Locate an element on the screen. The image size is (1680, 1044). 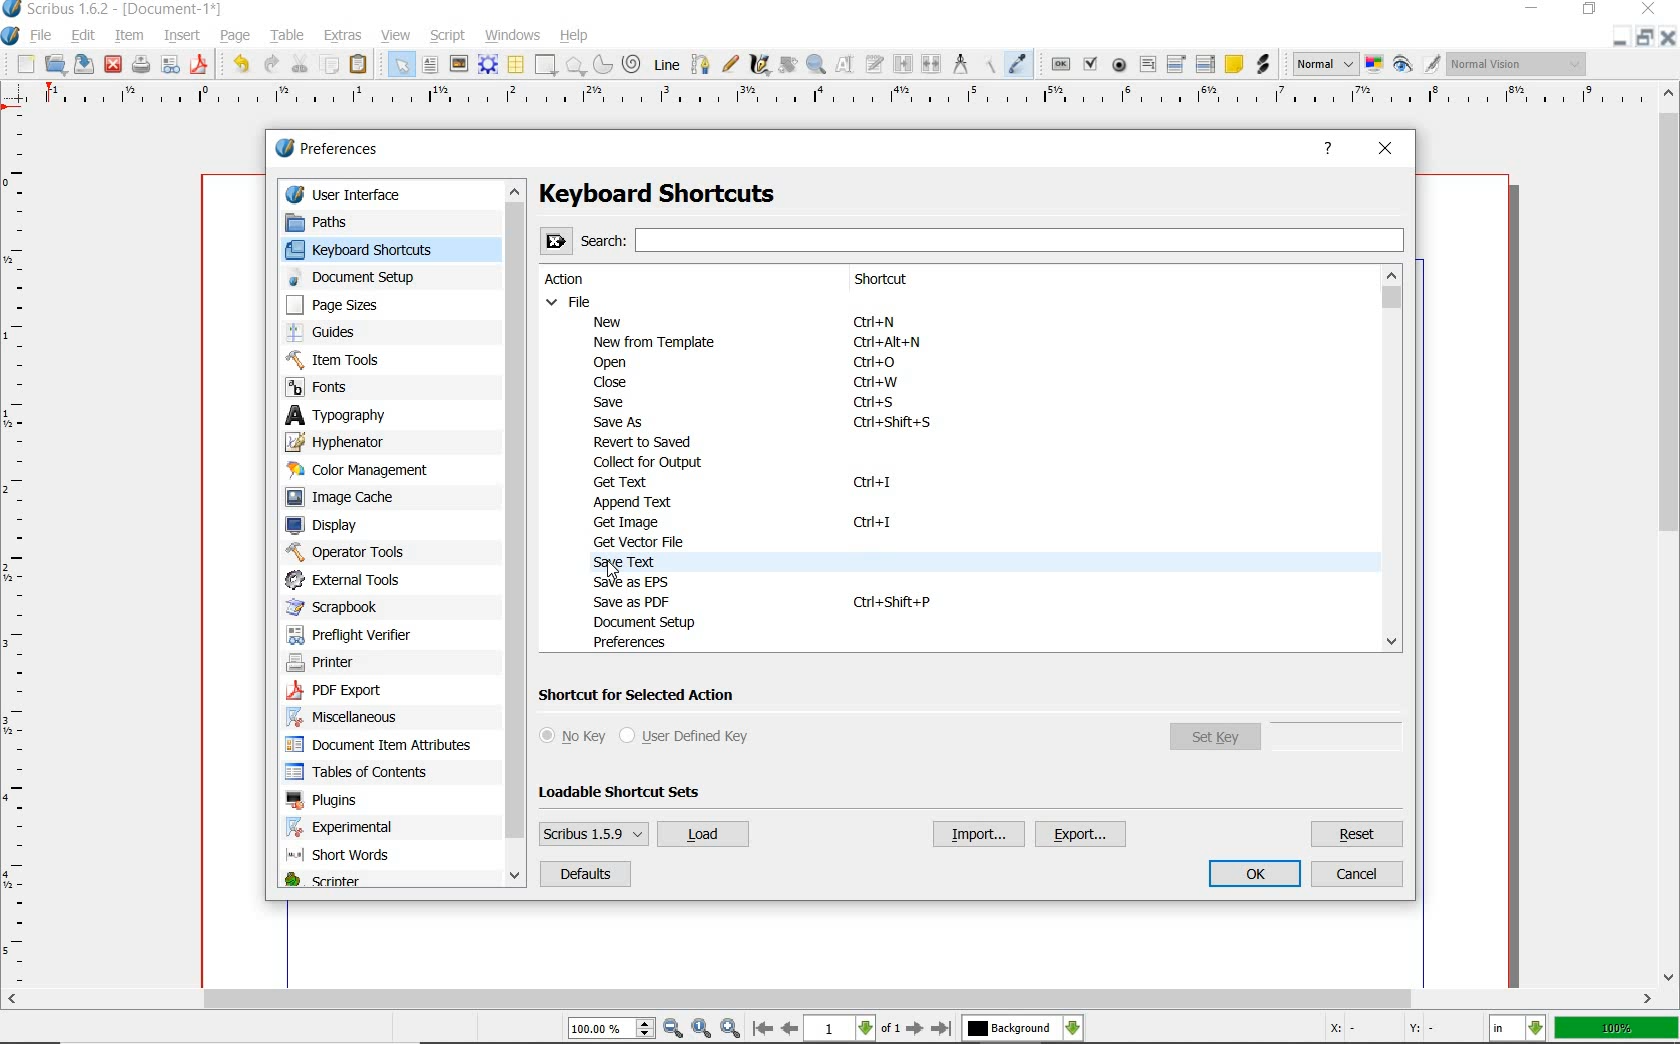
unlink text frames is located at coordinates (931, 64).